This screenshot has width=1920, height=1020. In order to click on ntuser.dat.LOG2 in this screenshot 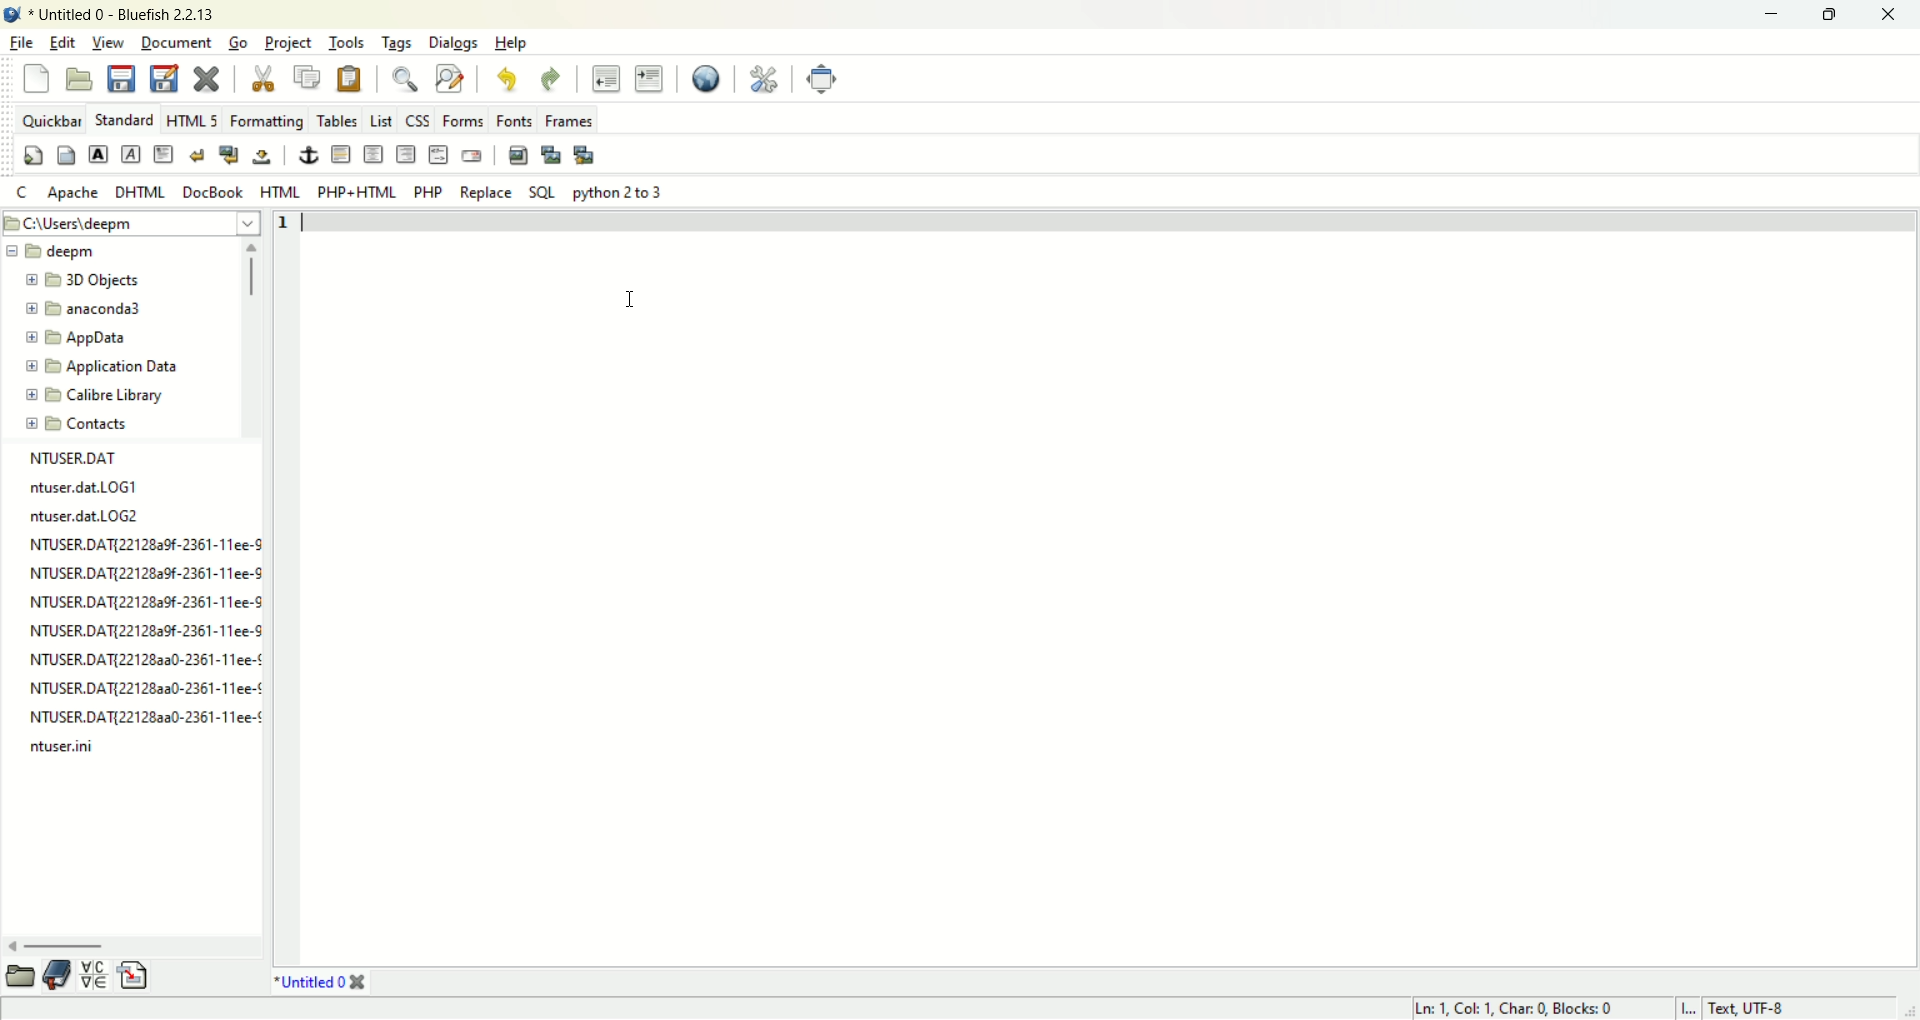, I will do `click(91, 515)`.